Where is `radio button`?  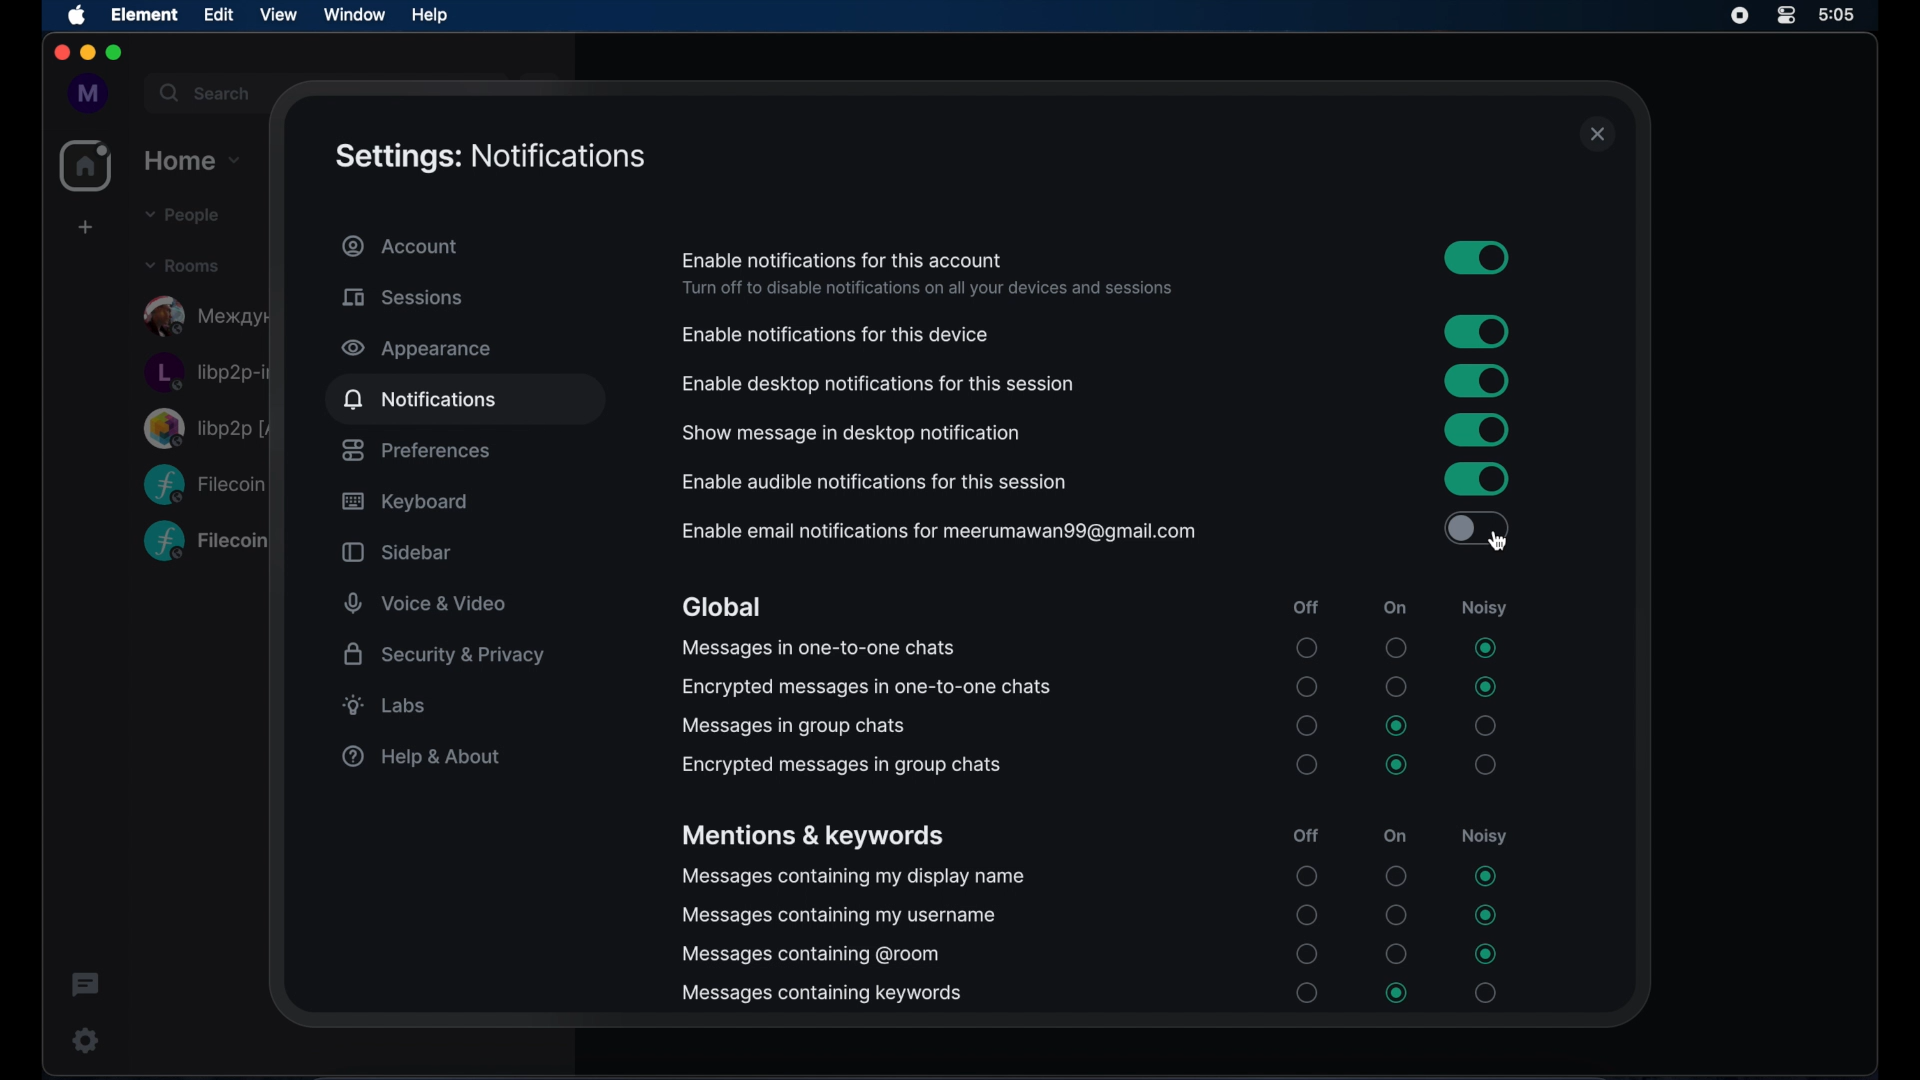
radio button is located at coordinates (1485, 993).